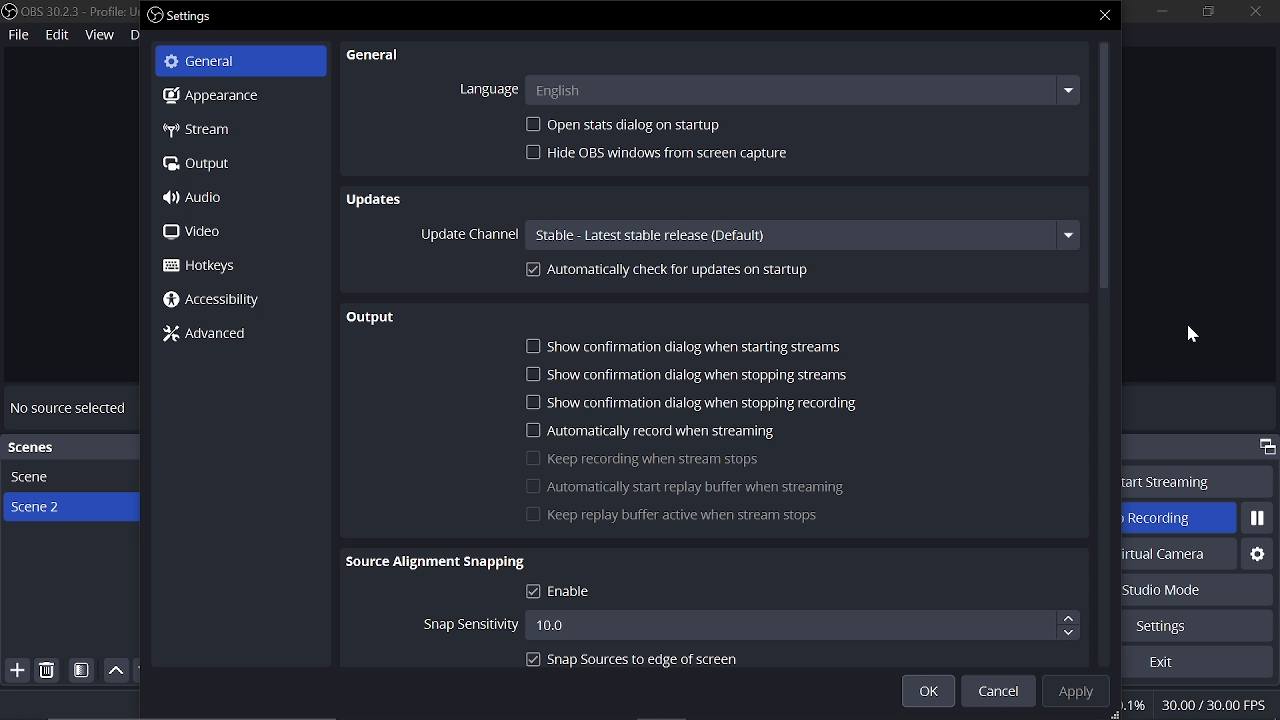 The width and height of the screenshot is (1280, 720). Describe the element at coordinates (234, 233) in the screenshot. I see `video` at that location.